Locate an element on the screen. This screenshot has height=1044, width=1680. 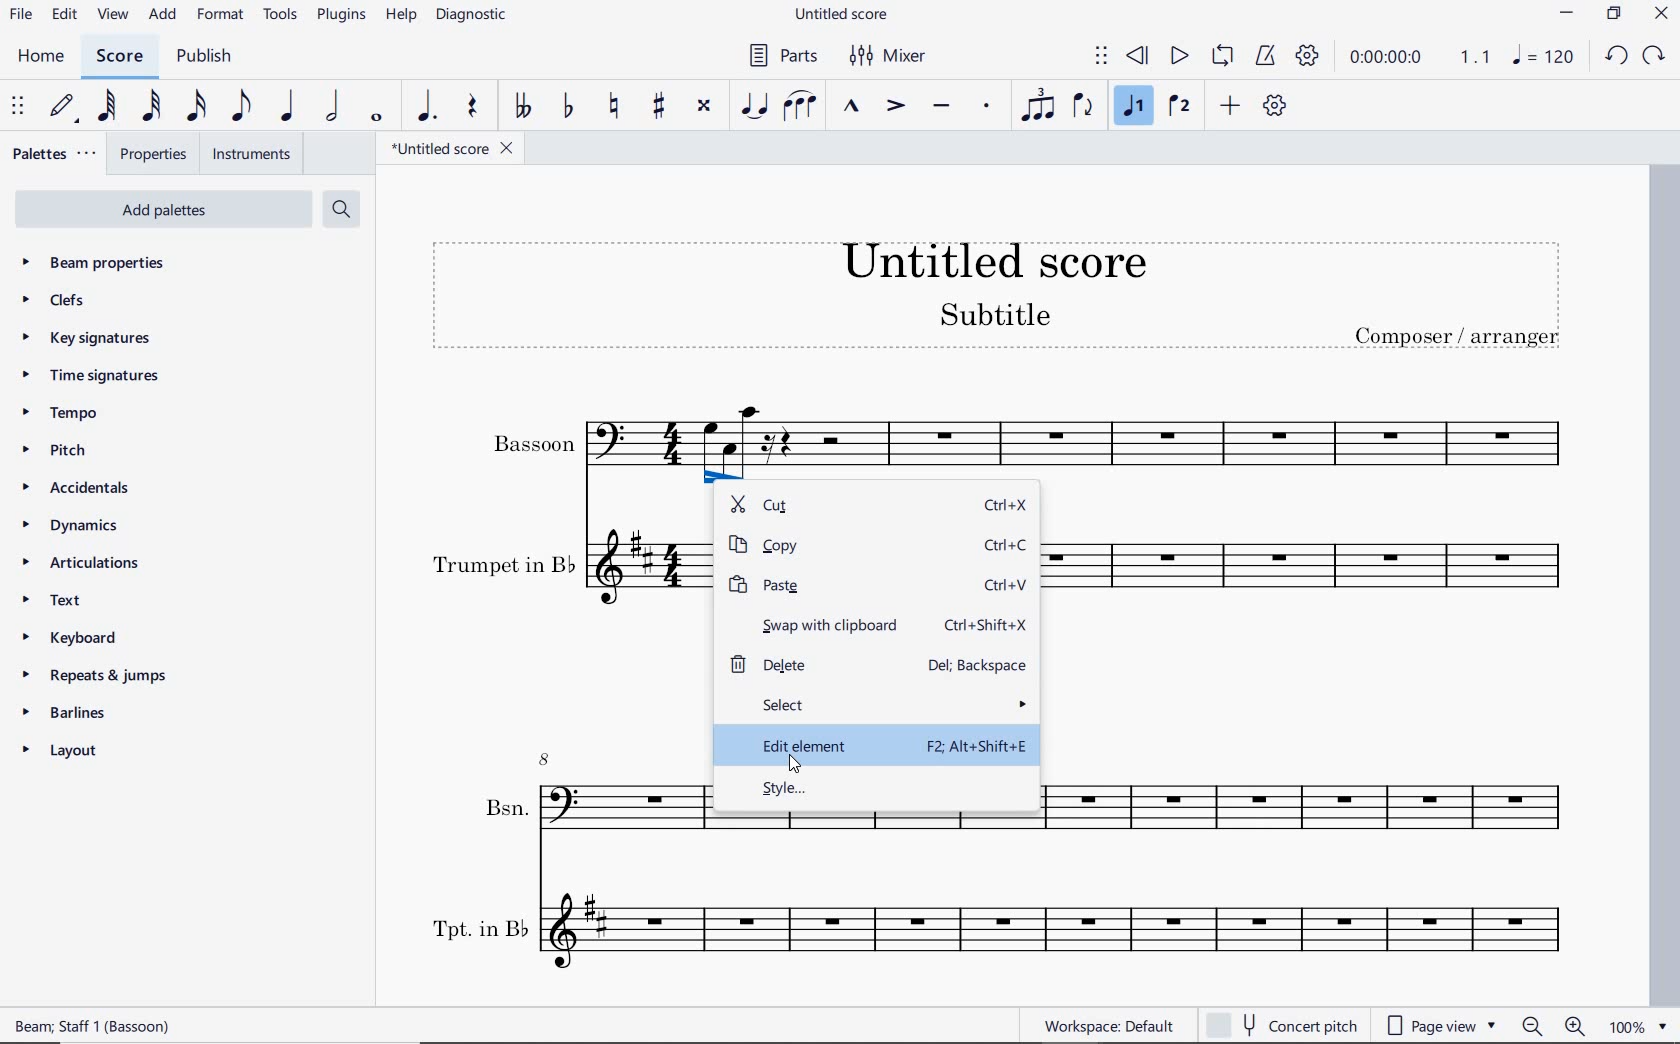
instruments is located at coordinates (253, 154).